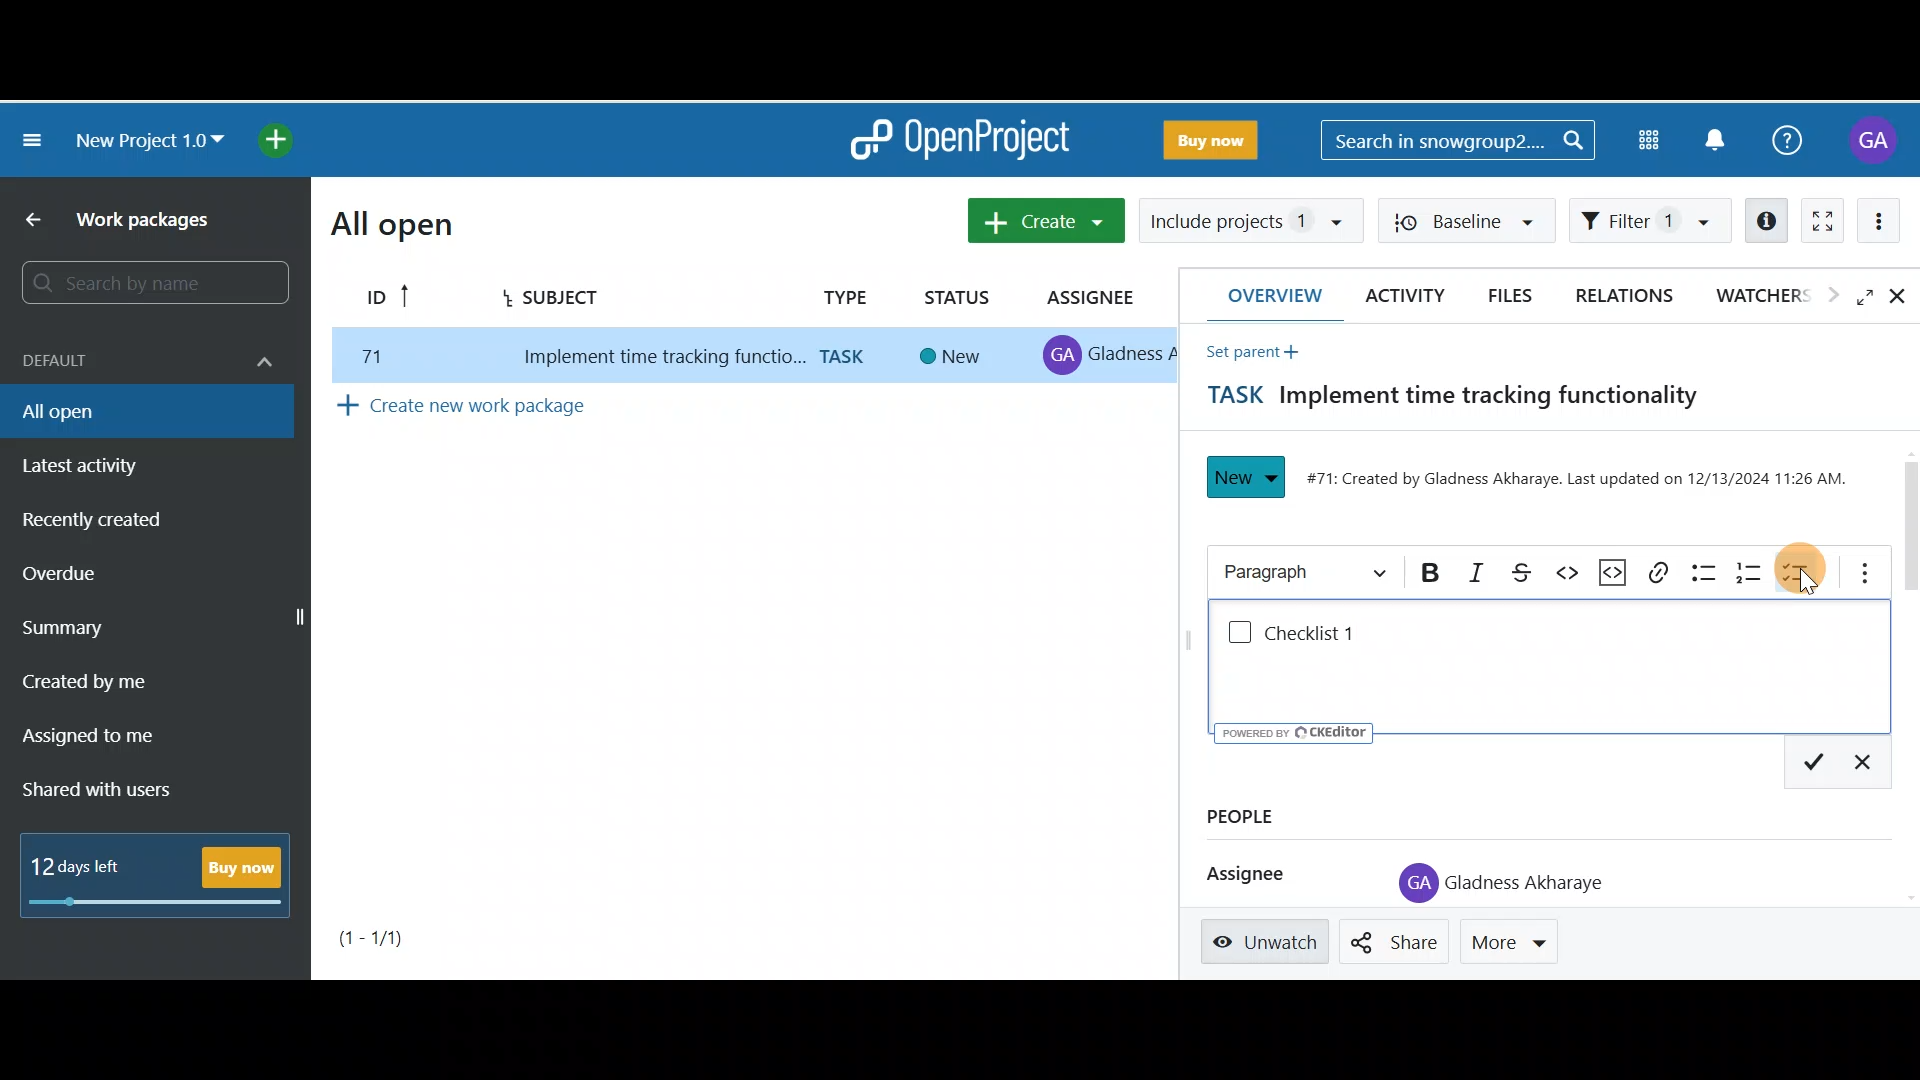 This screenshot has width=1920, height=1080. Describe the element at coordinates (958, 140) in the screenshot. I see `OpenProject` at that location.